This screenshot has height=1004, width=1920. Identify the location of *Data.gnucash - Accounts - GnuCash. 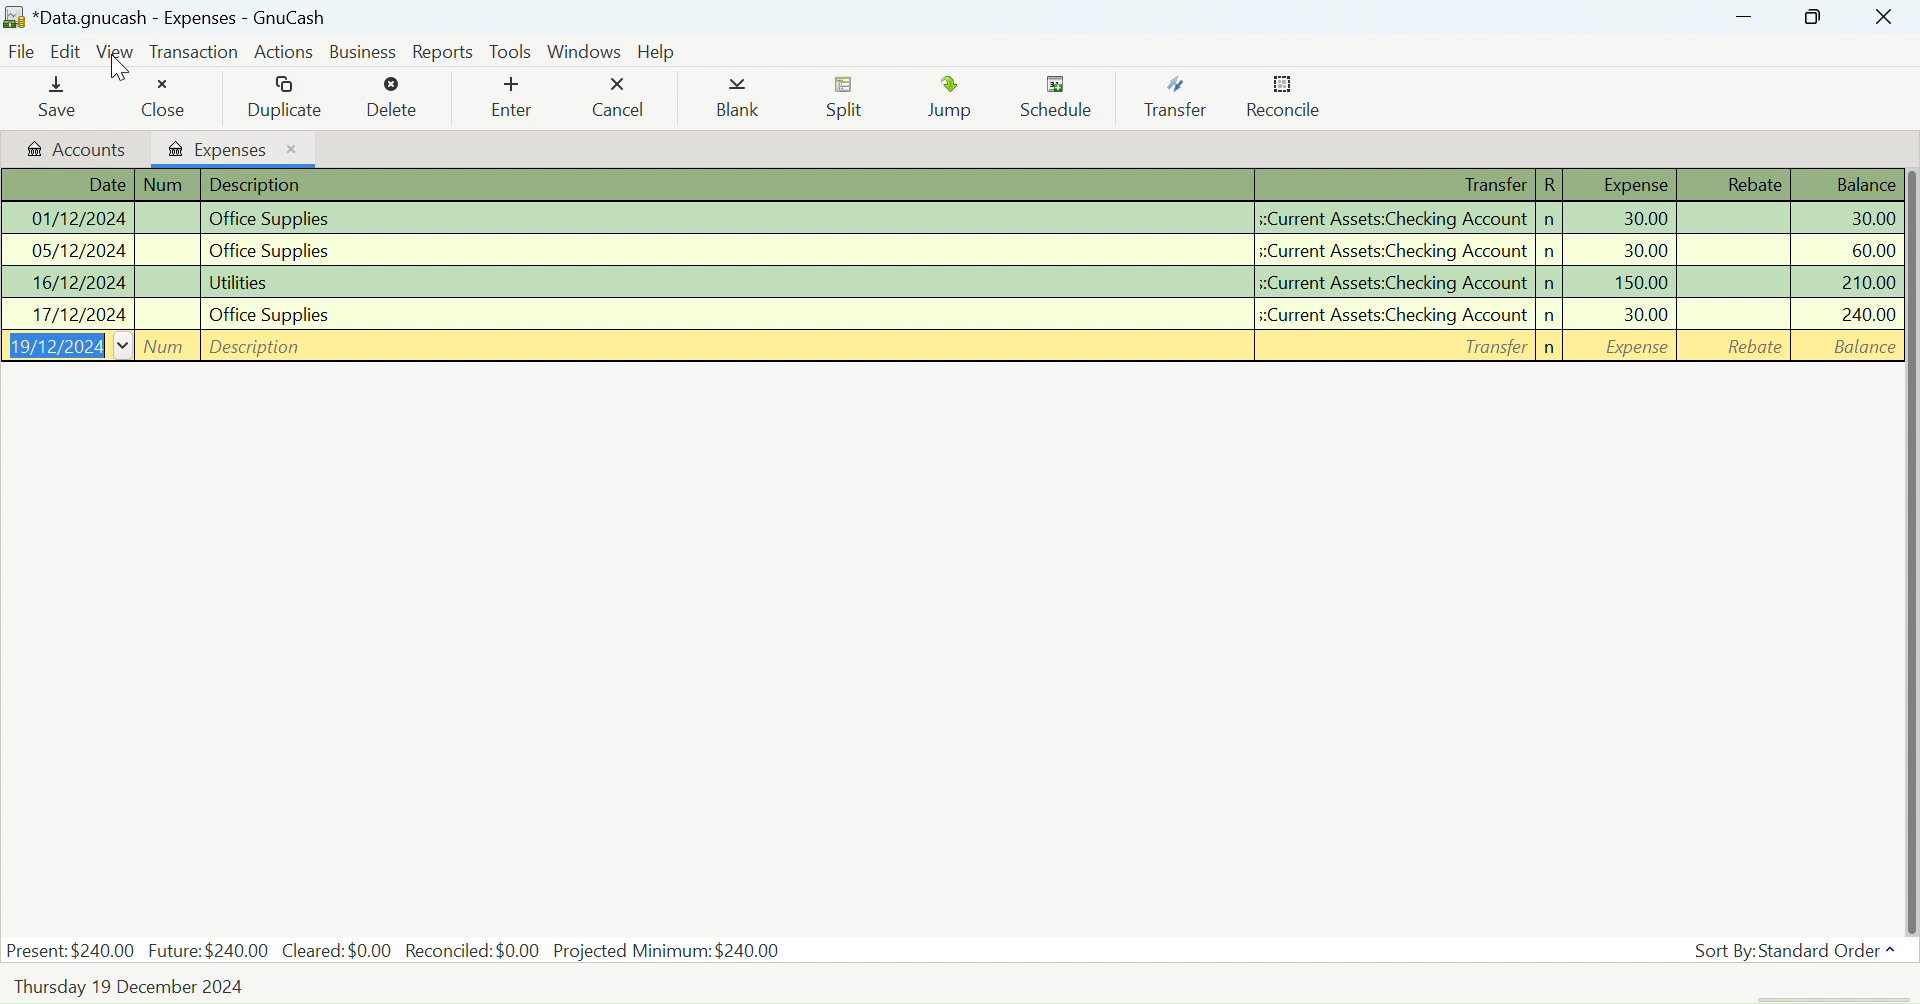
(169, 19).